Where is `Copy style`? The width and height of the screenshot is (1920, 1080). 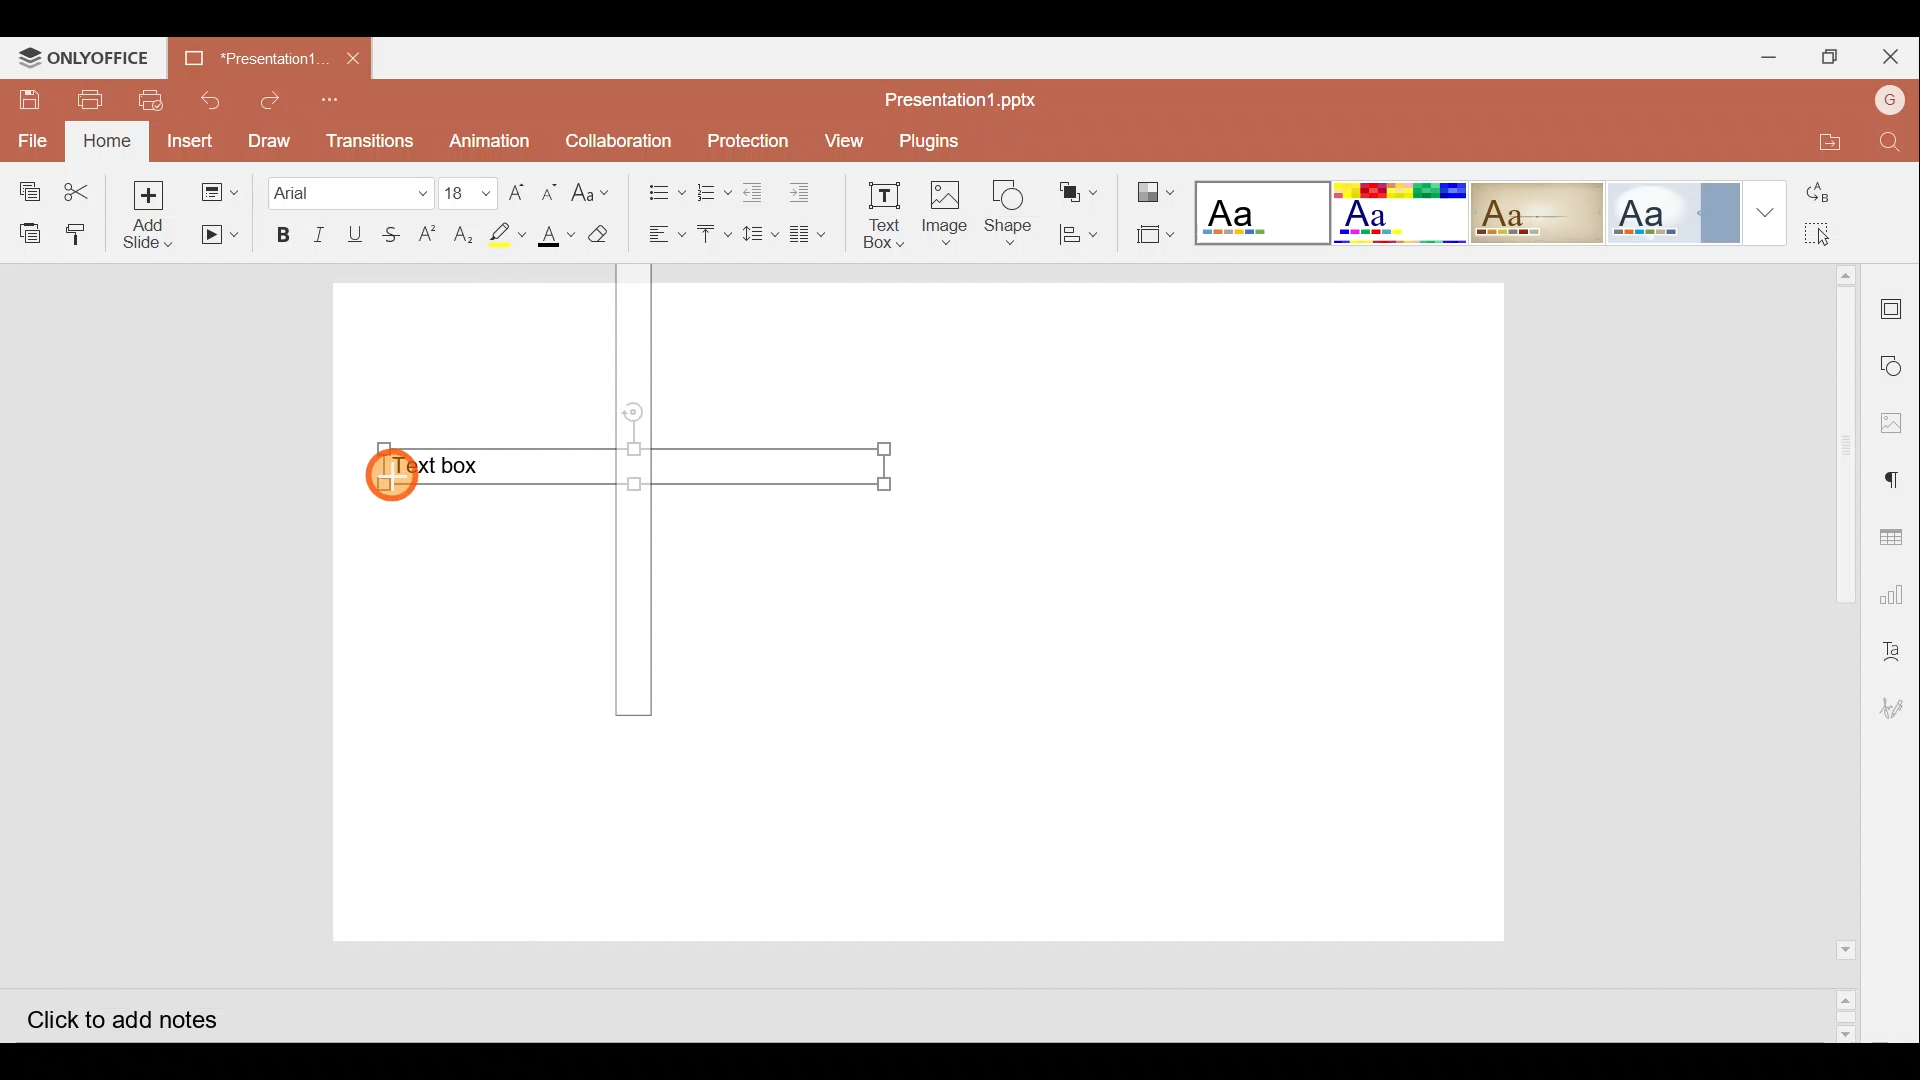
Copy style is located at coordinates (83, 229).